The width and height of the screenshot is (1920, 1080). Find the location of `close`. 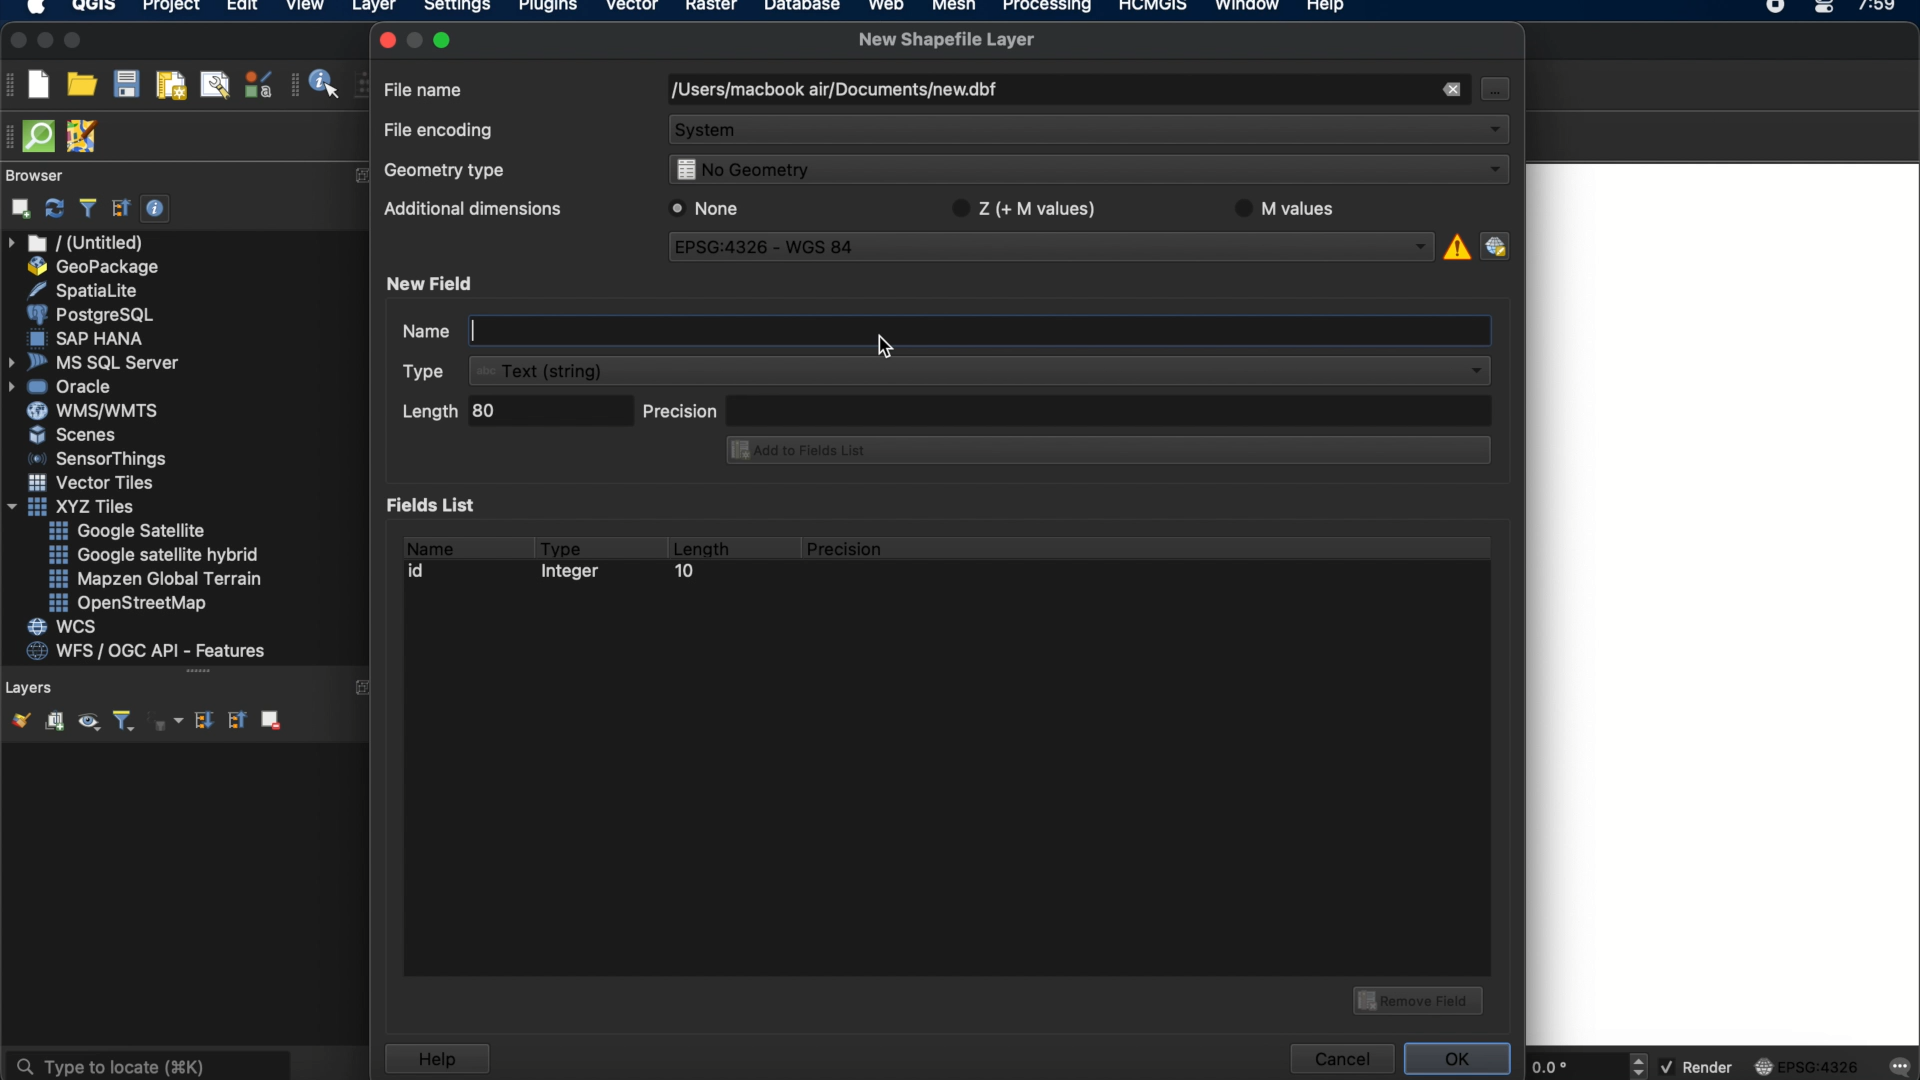

close is located at coordinates (16, 41).